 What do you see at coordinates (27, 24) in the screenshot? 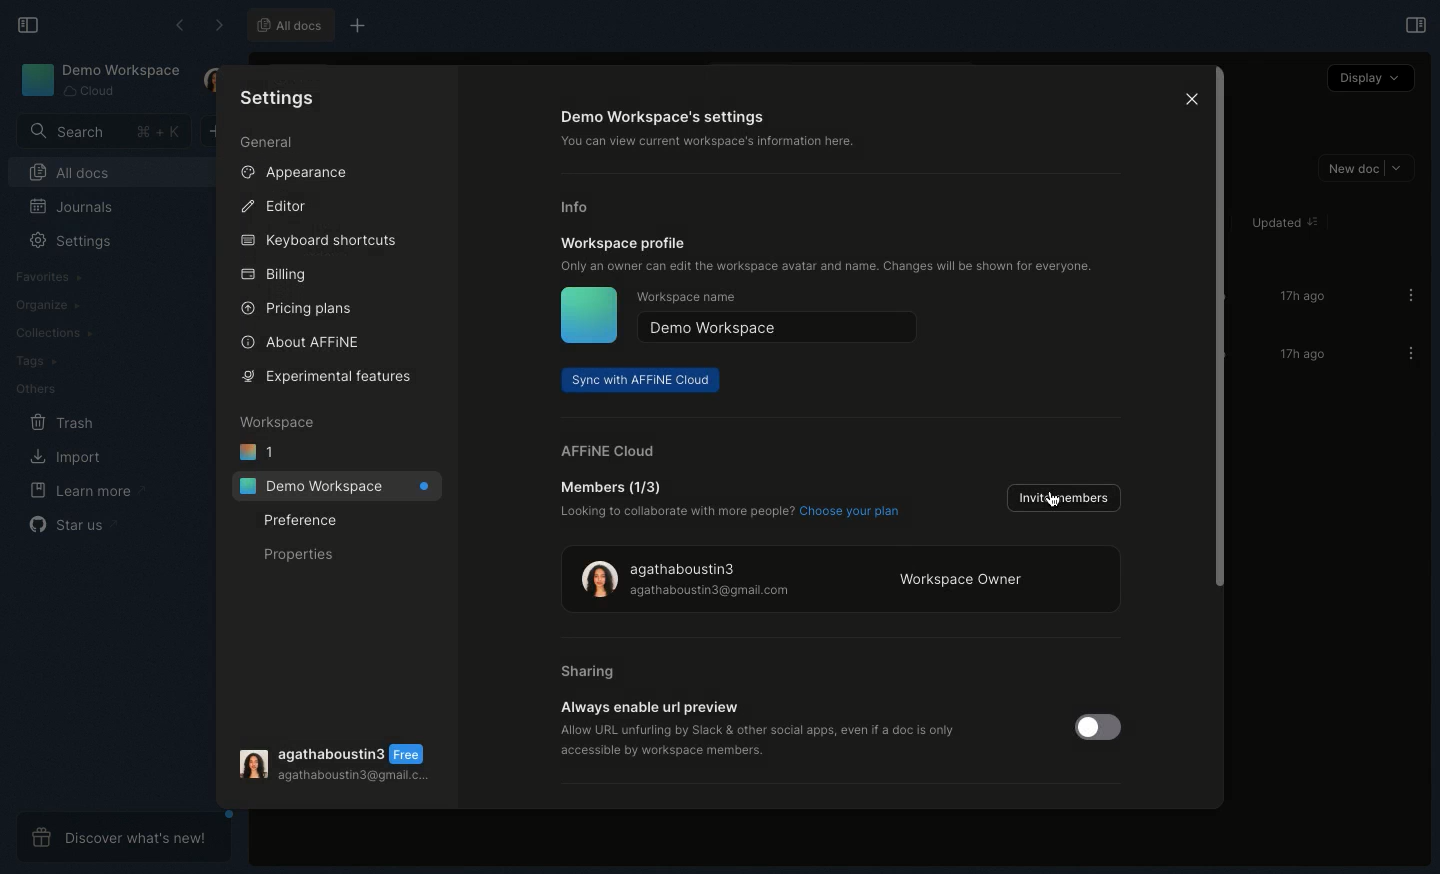
I see `Collapse sidebar` at bounding box center [27, 24].